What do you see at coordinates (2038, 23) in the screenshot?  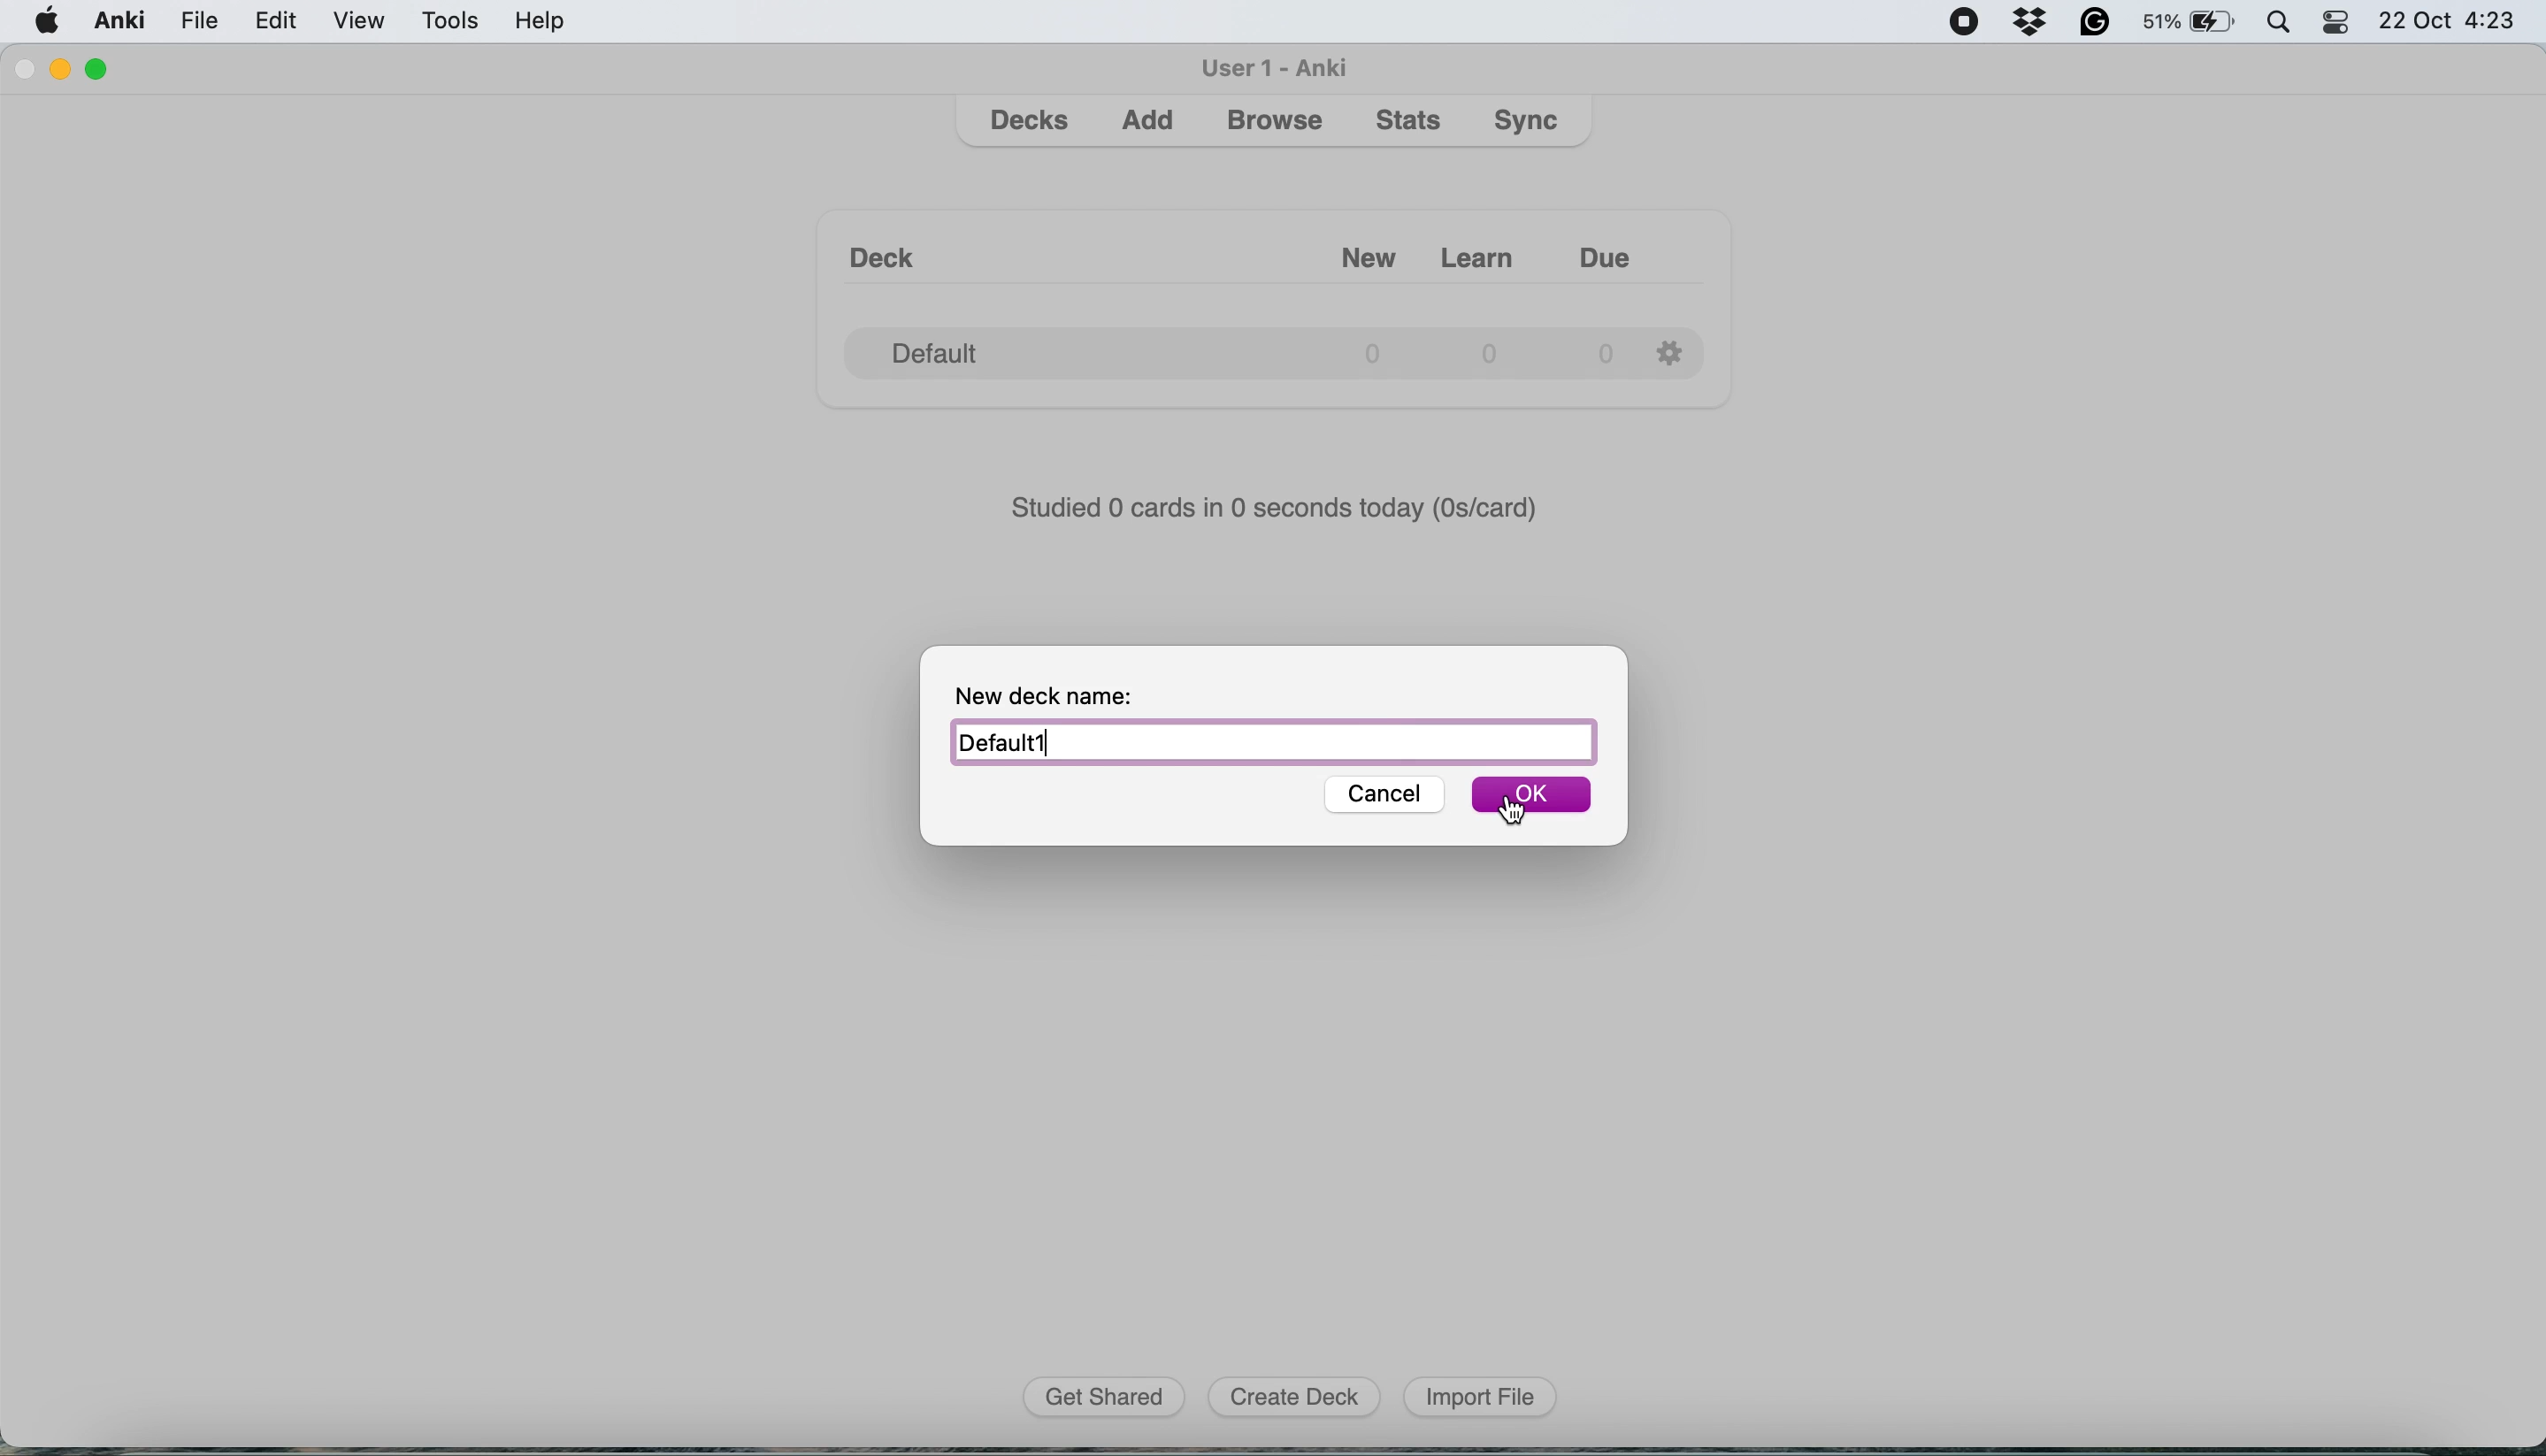 I see `drop box` at bounding box center [2038, 23].